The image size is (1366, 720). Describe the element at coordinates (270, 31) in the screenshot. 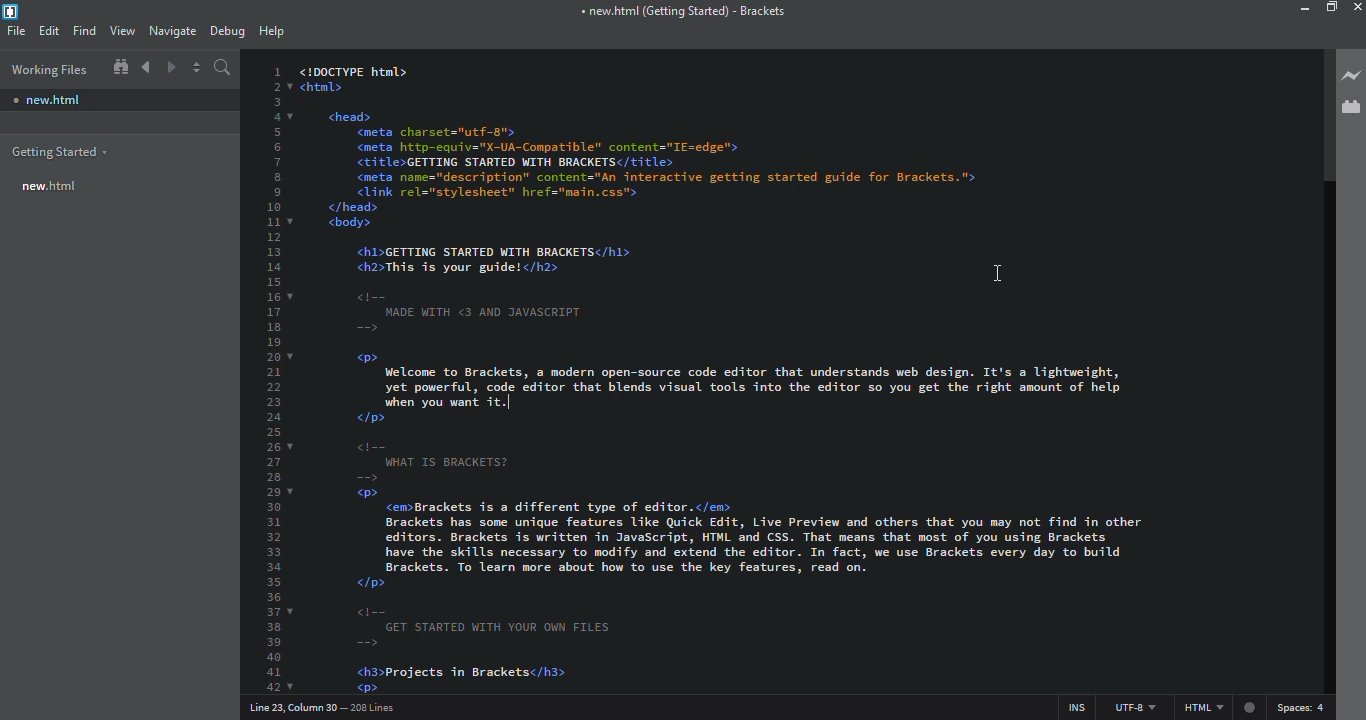

I see `help` at that location.